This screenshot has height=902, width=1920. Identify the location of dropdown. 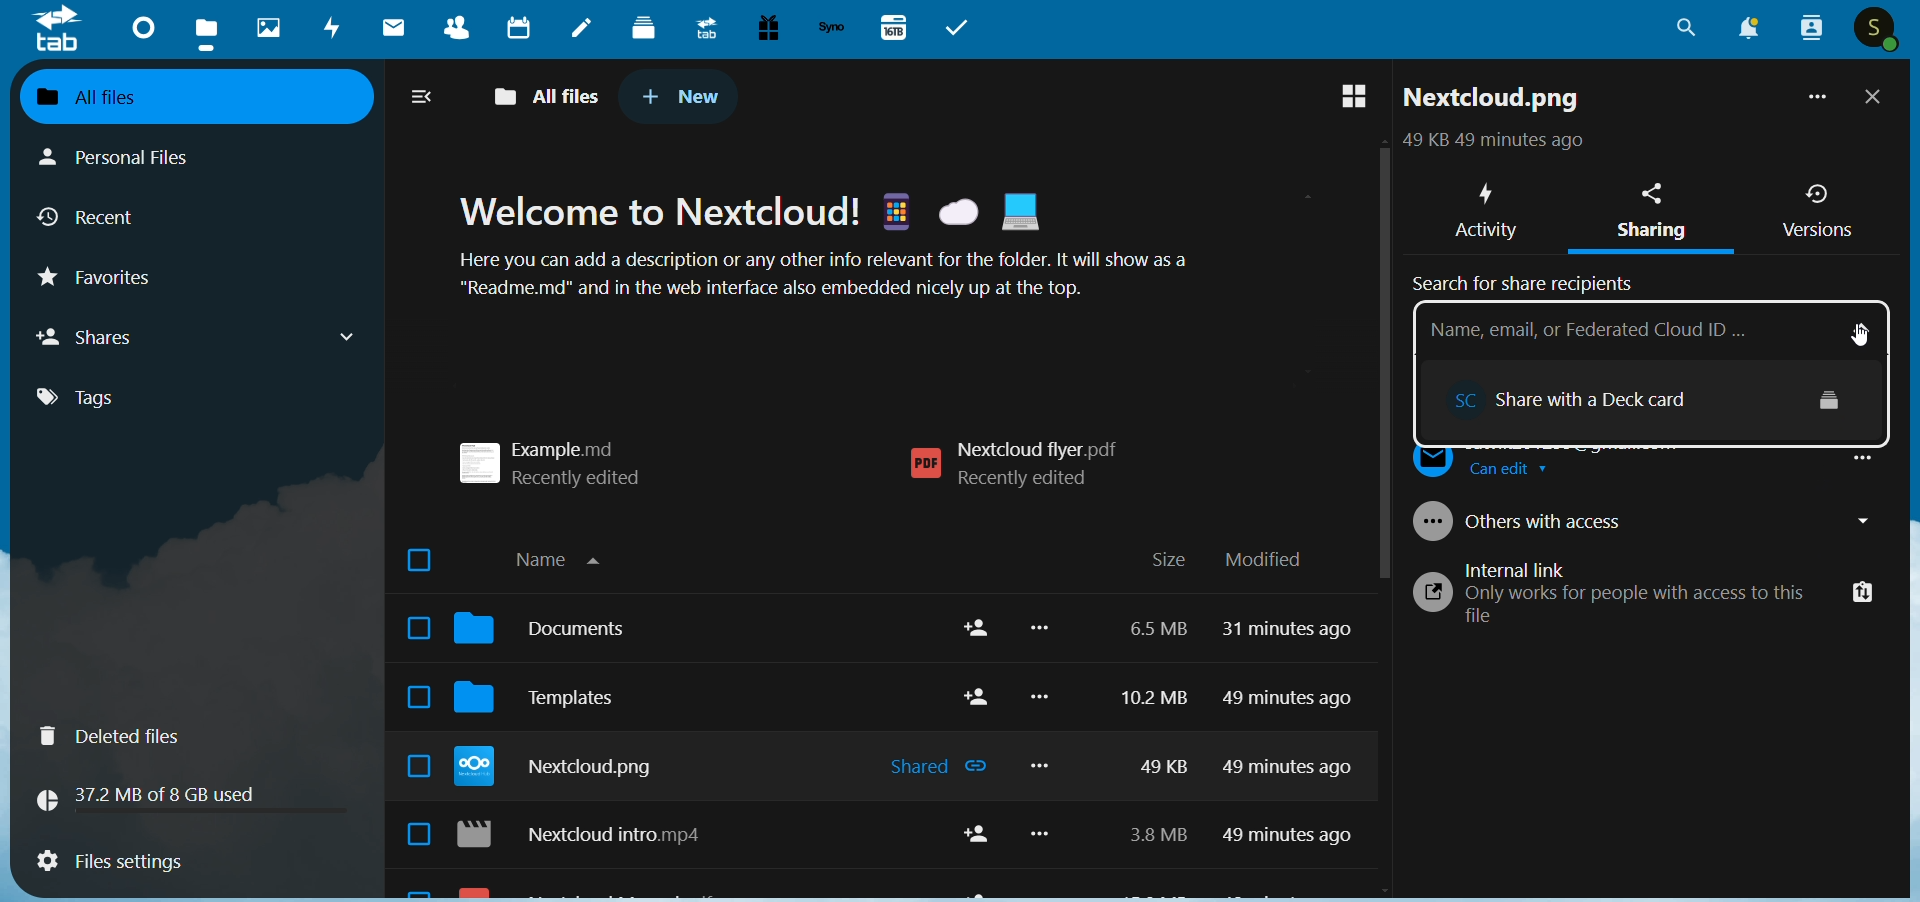
(1865, 324).